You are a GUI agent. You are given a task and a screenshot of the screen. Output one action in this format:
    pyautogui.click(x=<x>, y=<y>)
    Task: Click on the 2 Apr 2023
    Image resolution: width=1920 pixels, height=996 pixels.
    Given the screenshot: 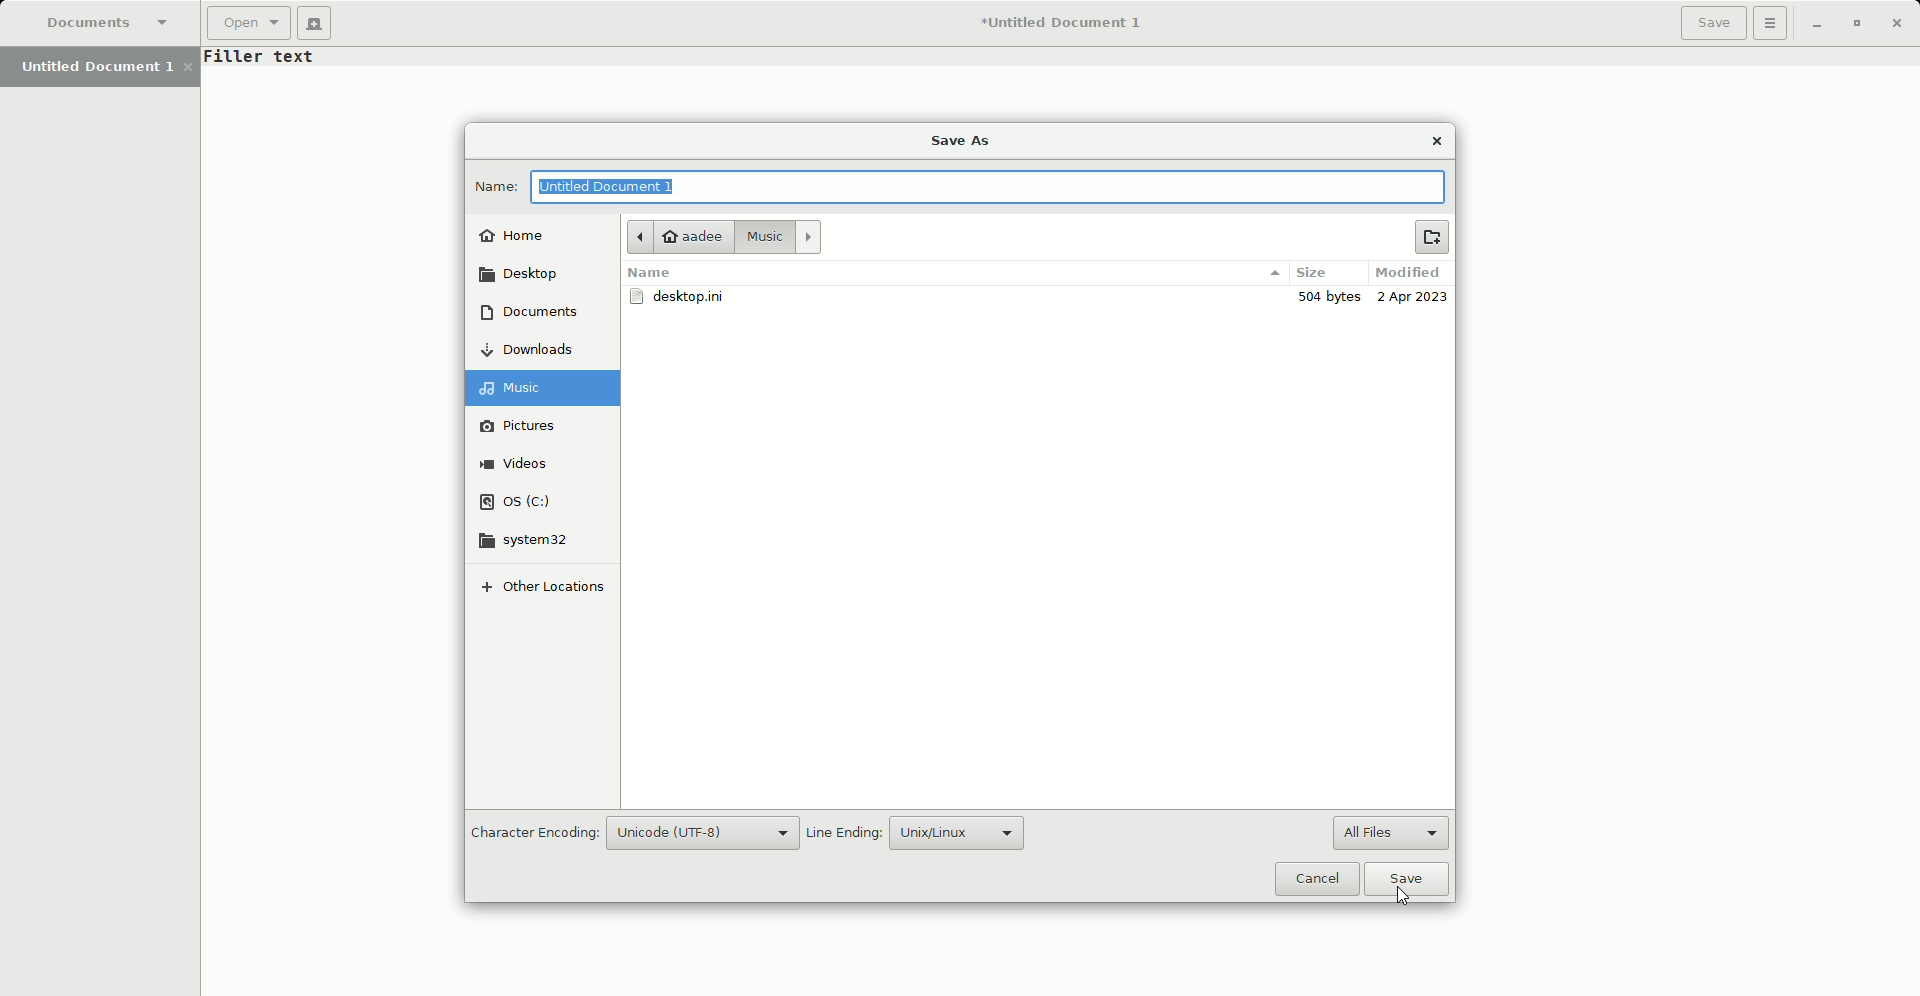 What is the action you would take?
    pyautogui.click(x=1415, y=298)
    